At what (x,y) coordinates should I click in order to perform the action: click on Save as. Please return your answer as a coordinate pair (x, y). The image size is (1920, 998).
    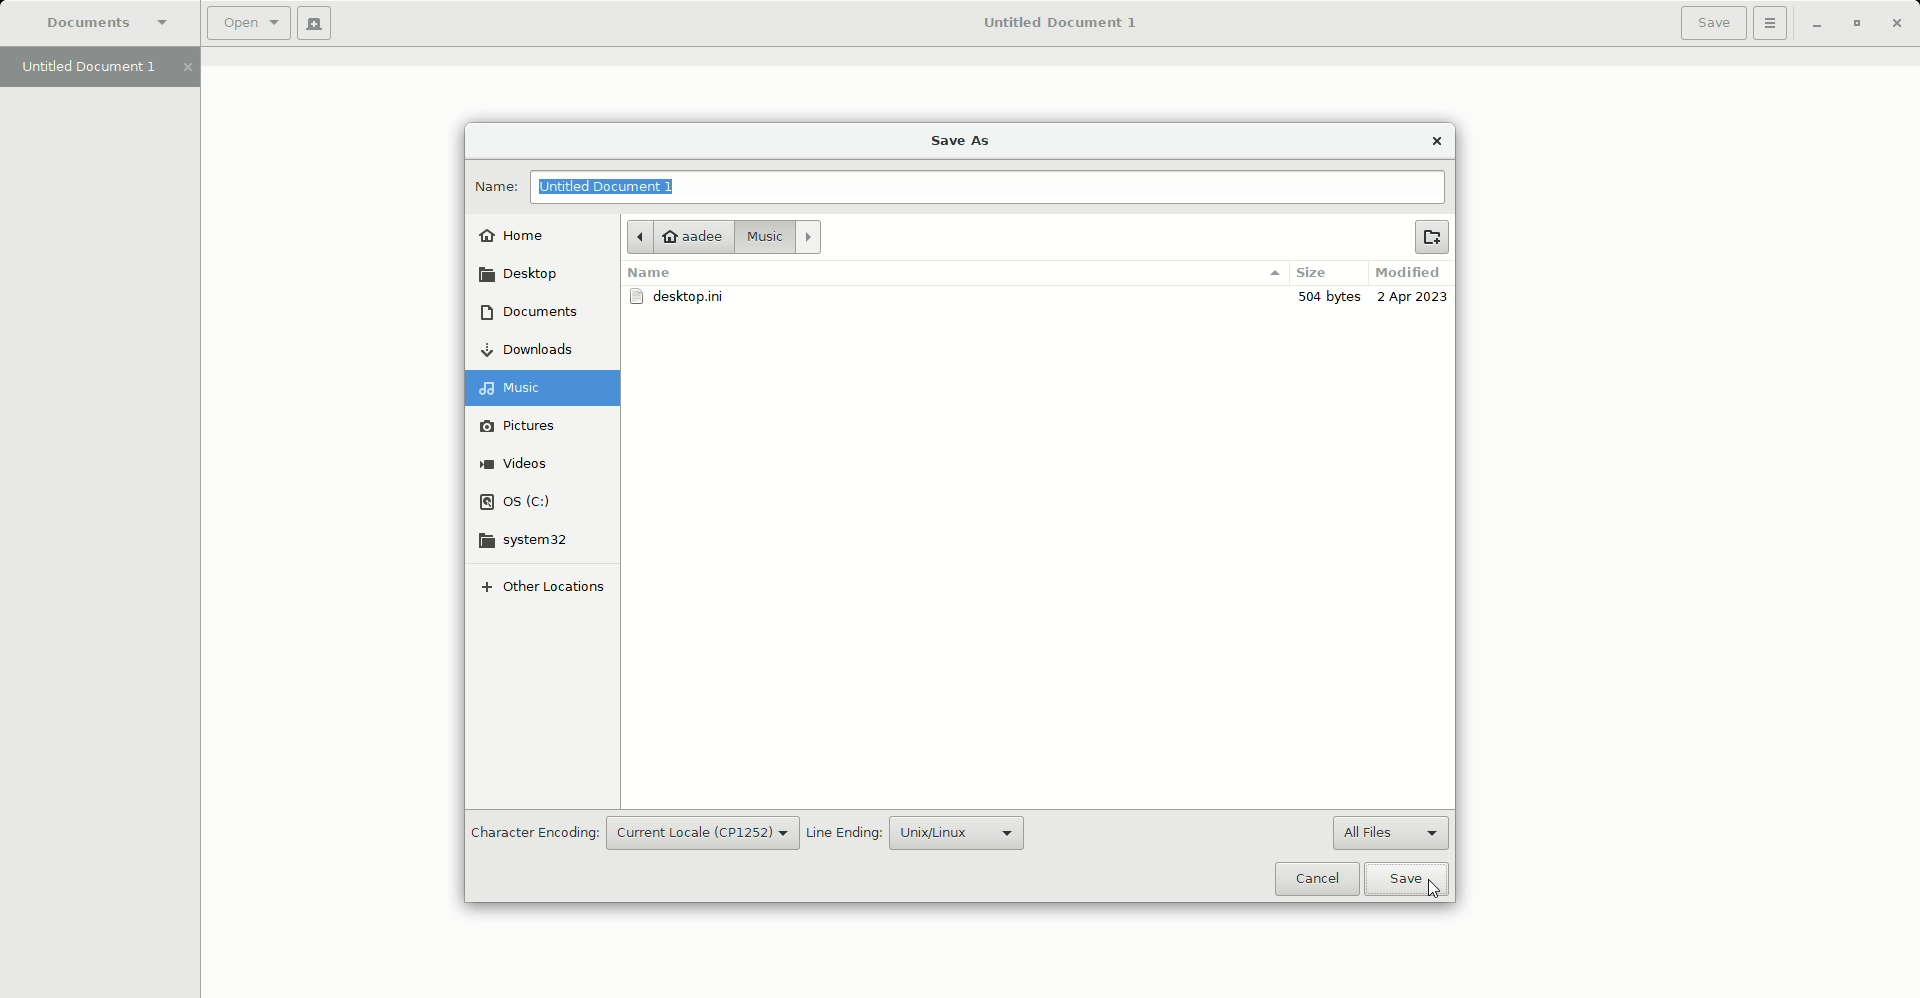
    Looking at the image, I should click on (967, 139).